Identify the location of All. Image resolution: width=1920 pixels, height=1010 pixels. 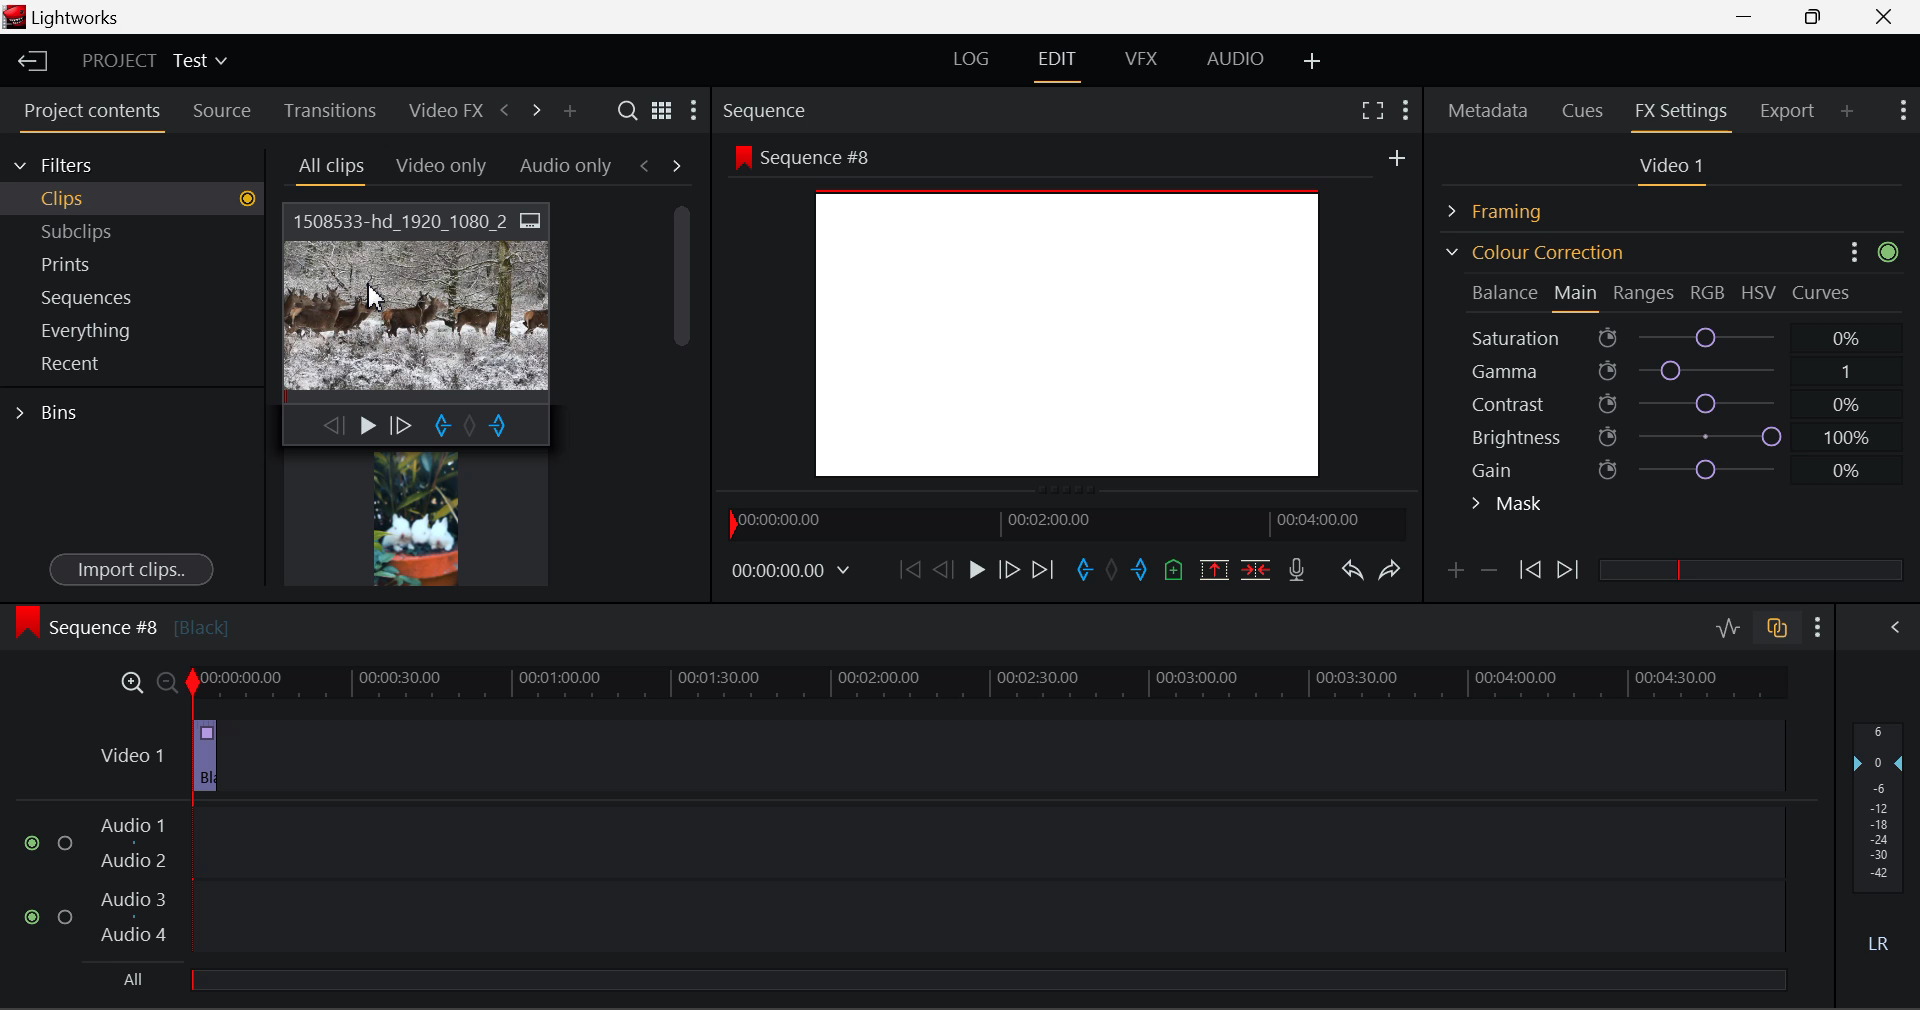
(122, 979).